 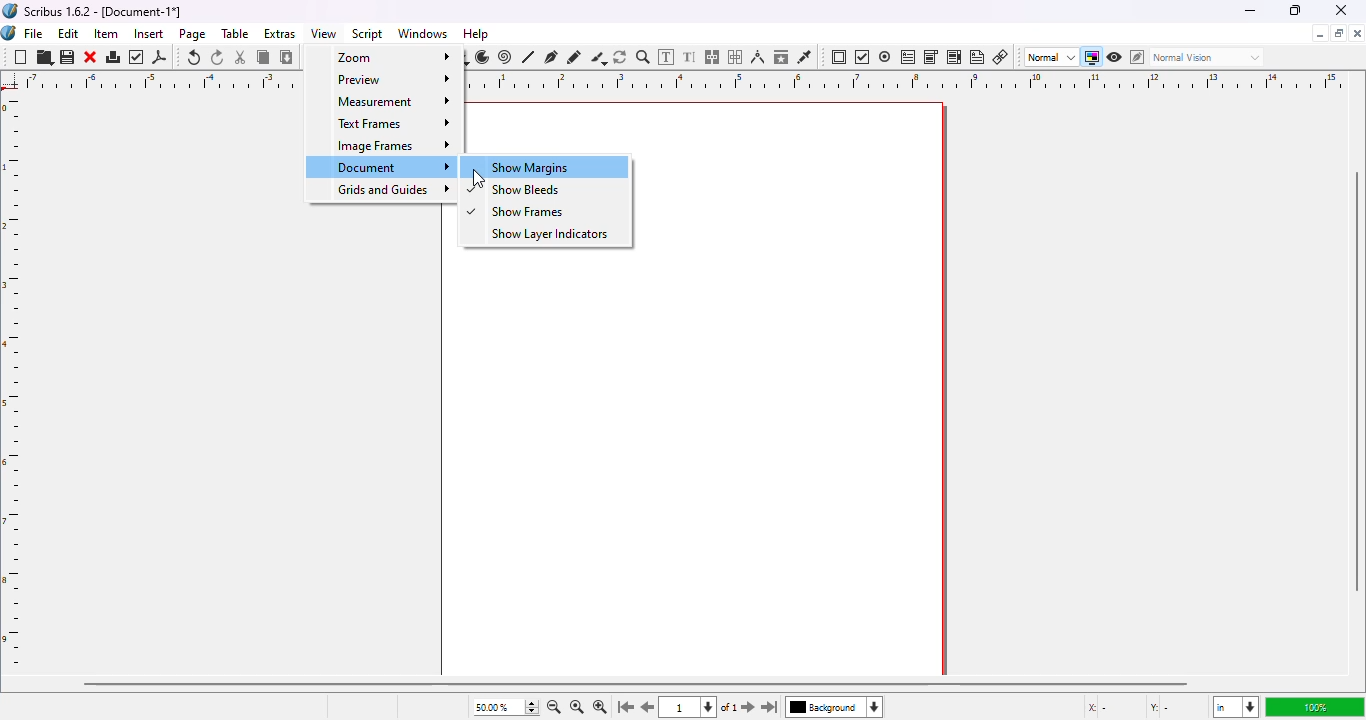 I want to click on image frames, so click(x=382, y=145).